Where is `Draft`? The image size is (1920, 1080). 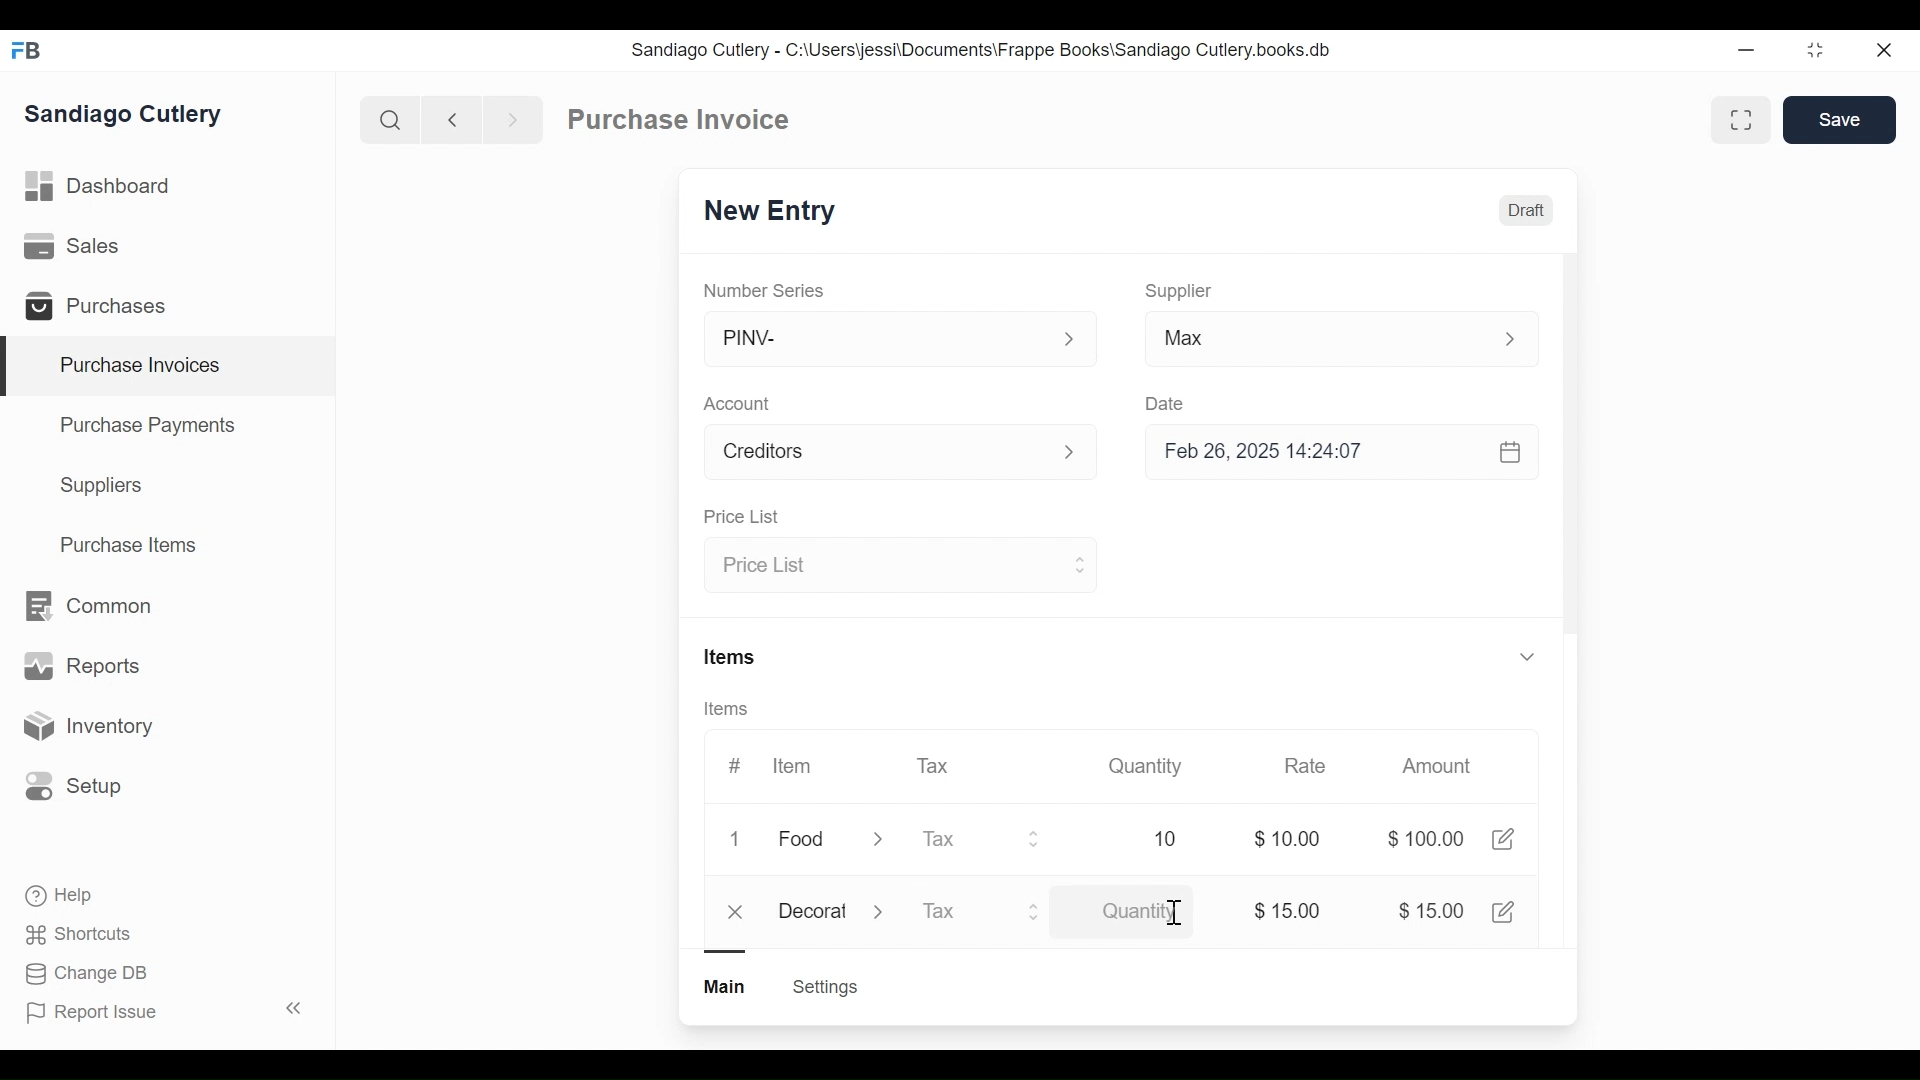
Draft is located at coordinates (1527, 213).